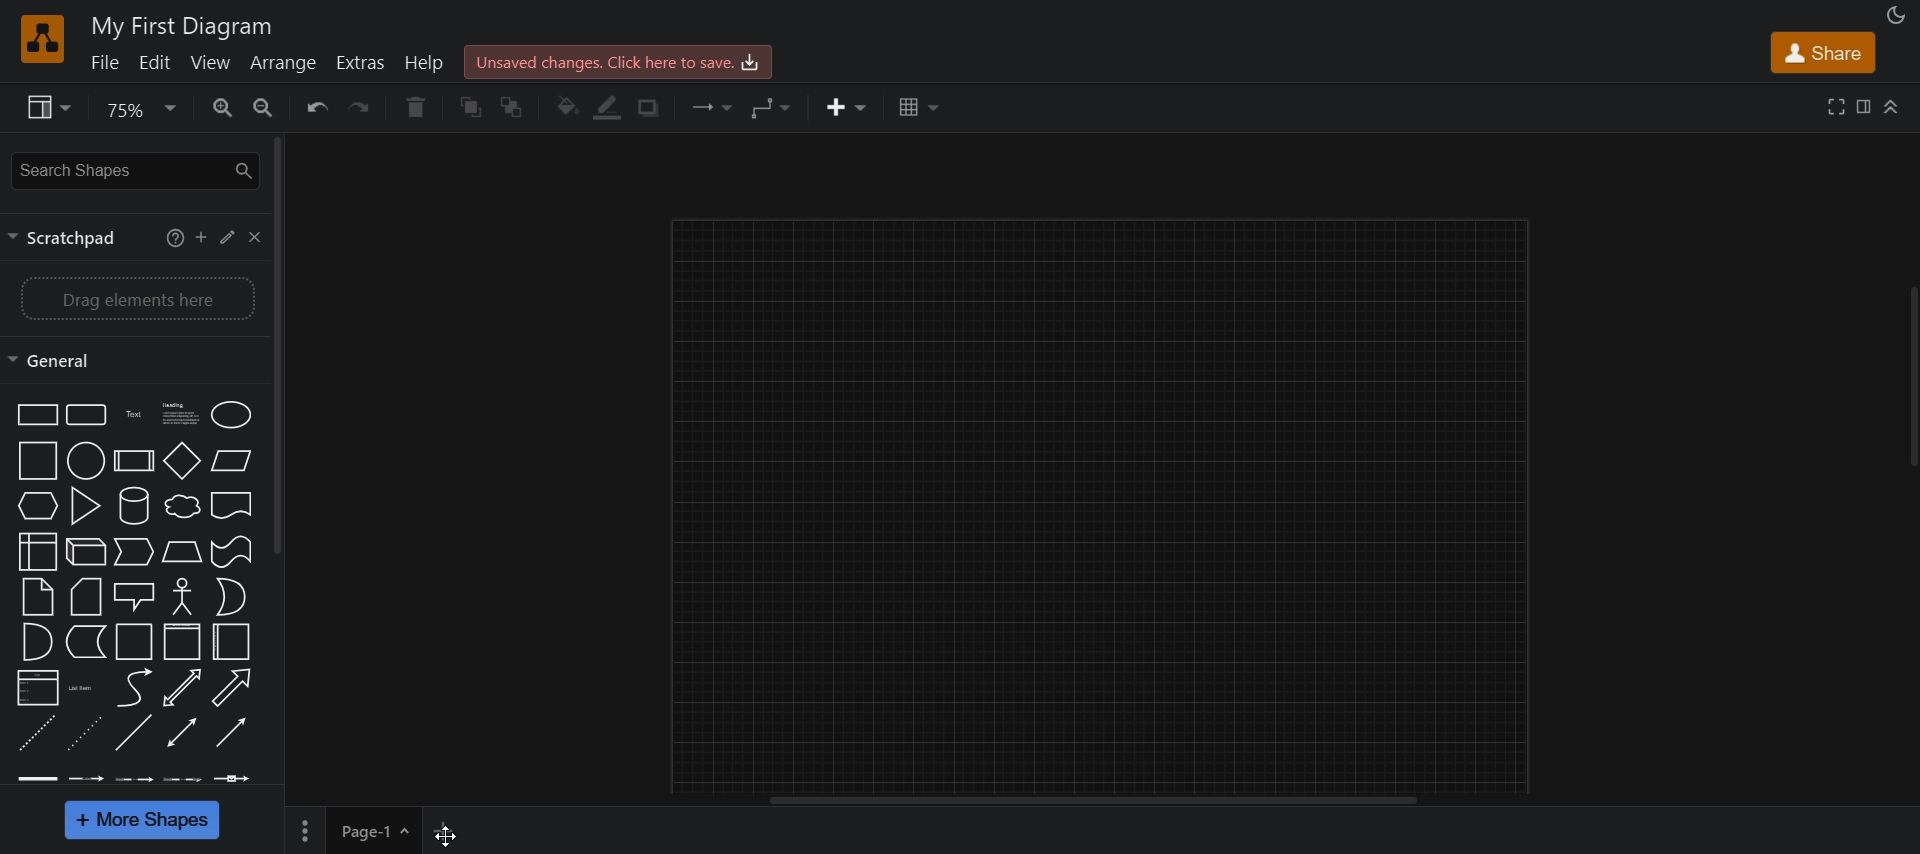  Describe the element at coordinates (293, 63) in the screenshot. I see `arrange` at that location.